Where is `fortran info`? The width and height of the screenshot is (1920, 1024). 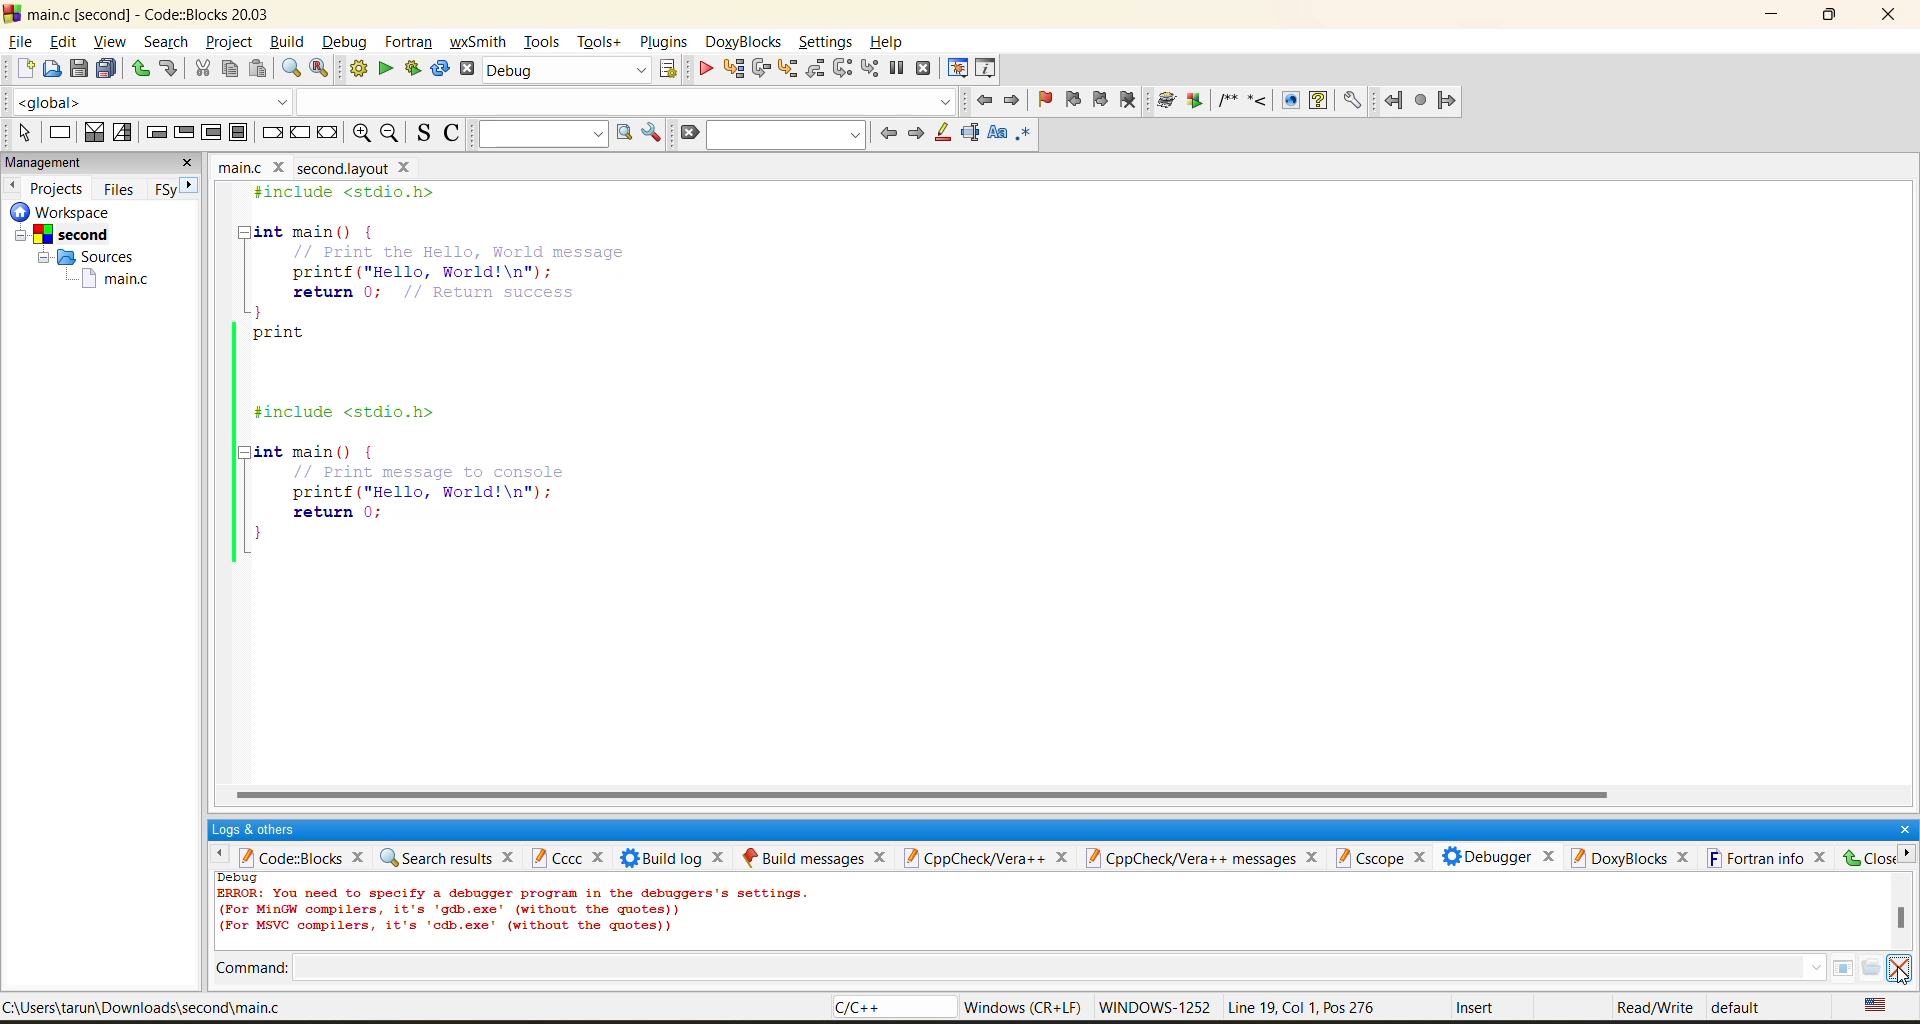
fortran info is located at coordinates (1765, 857).